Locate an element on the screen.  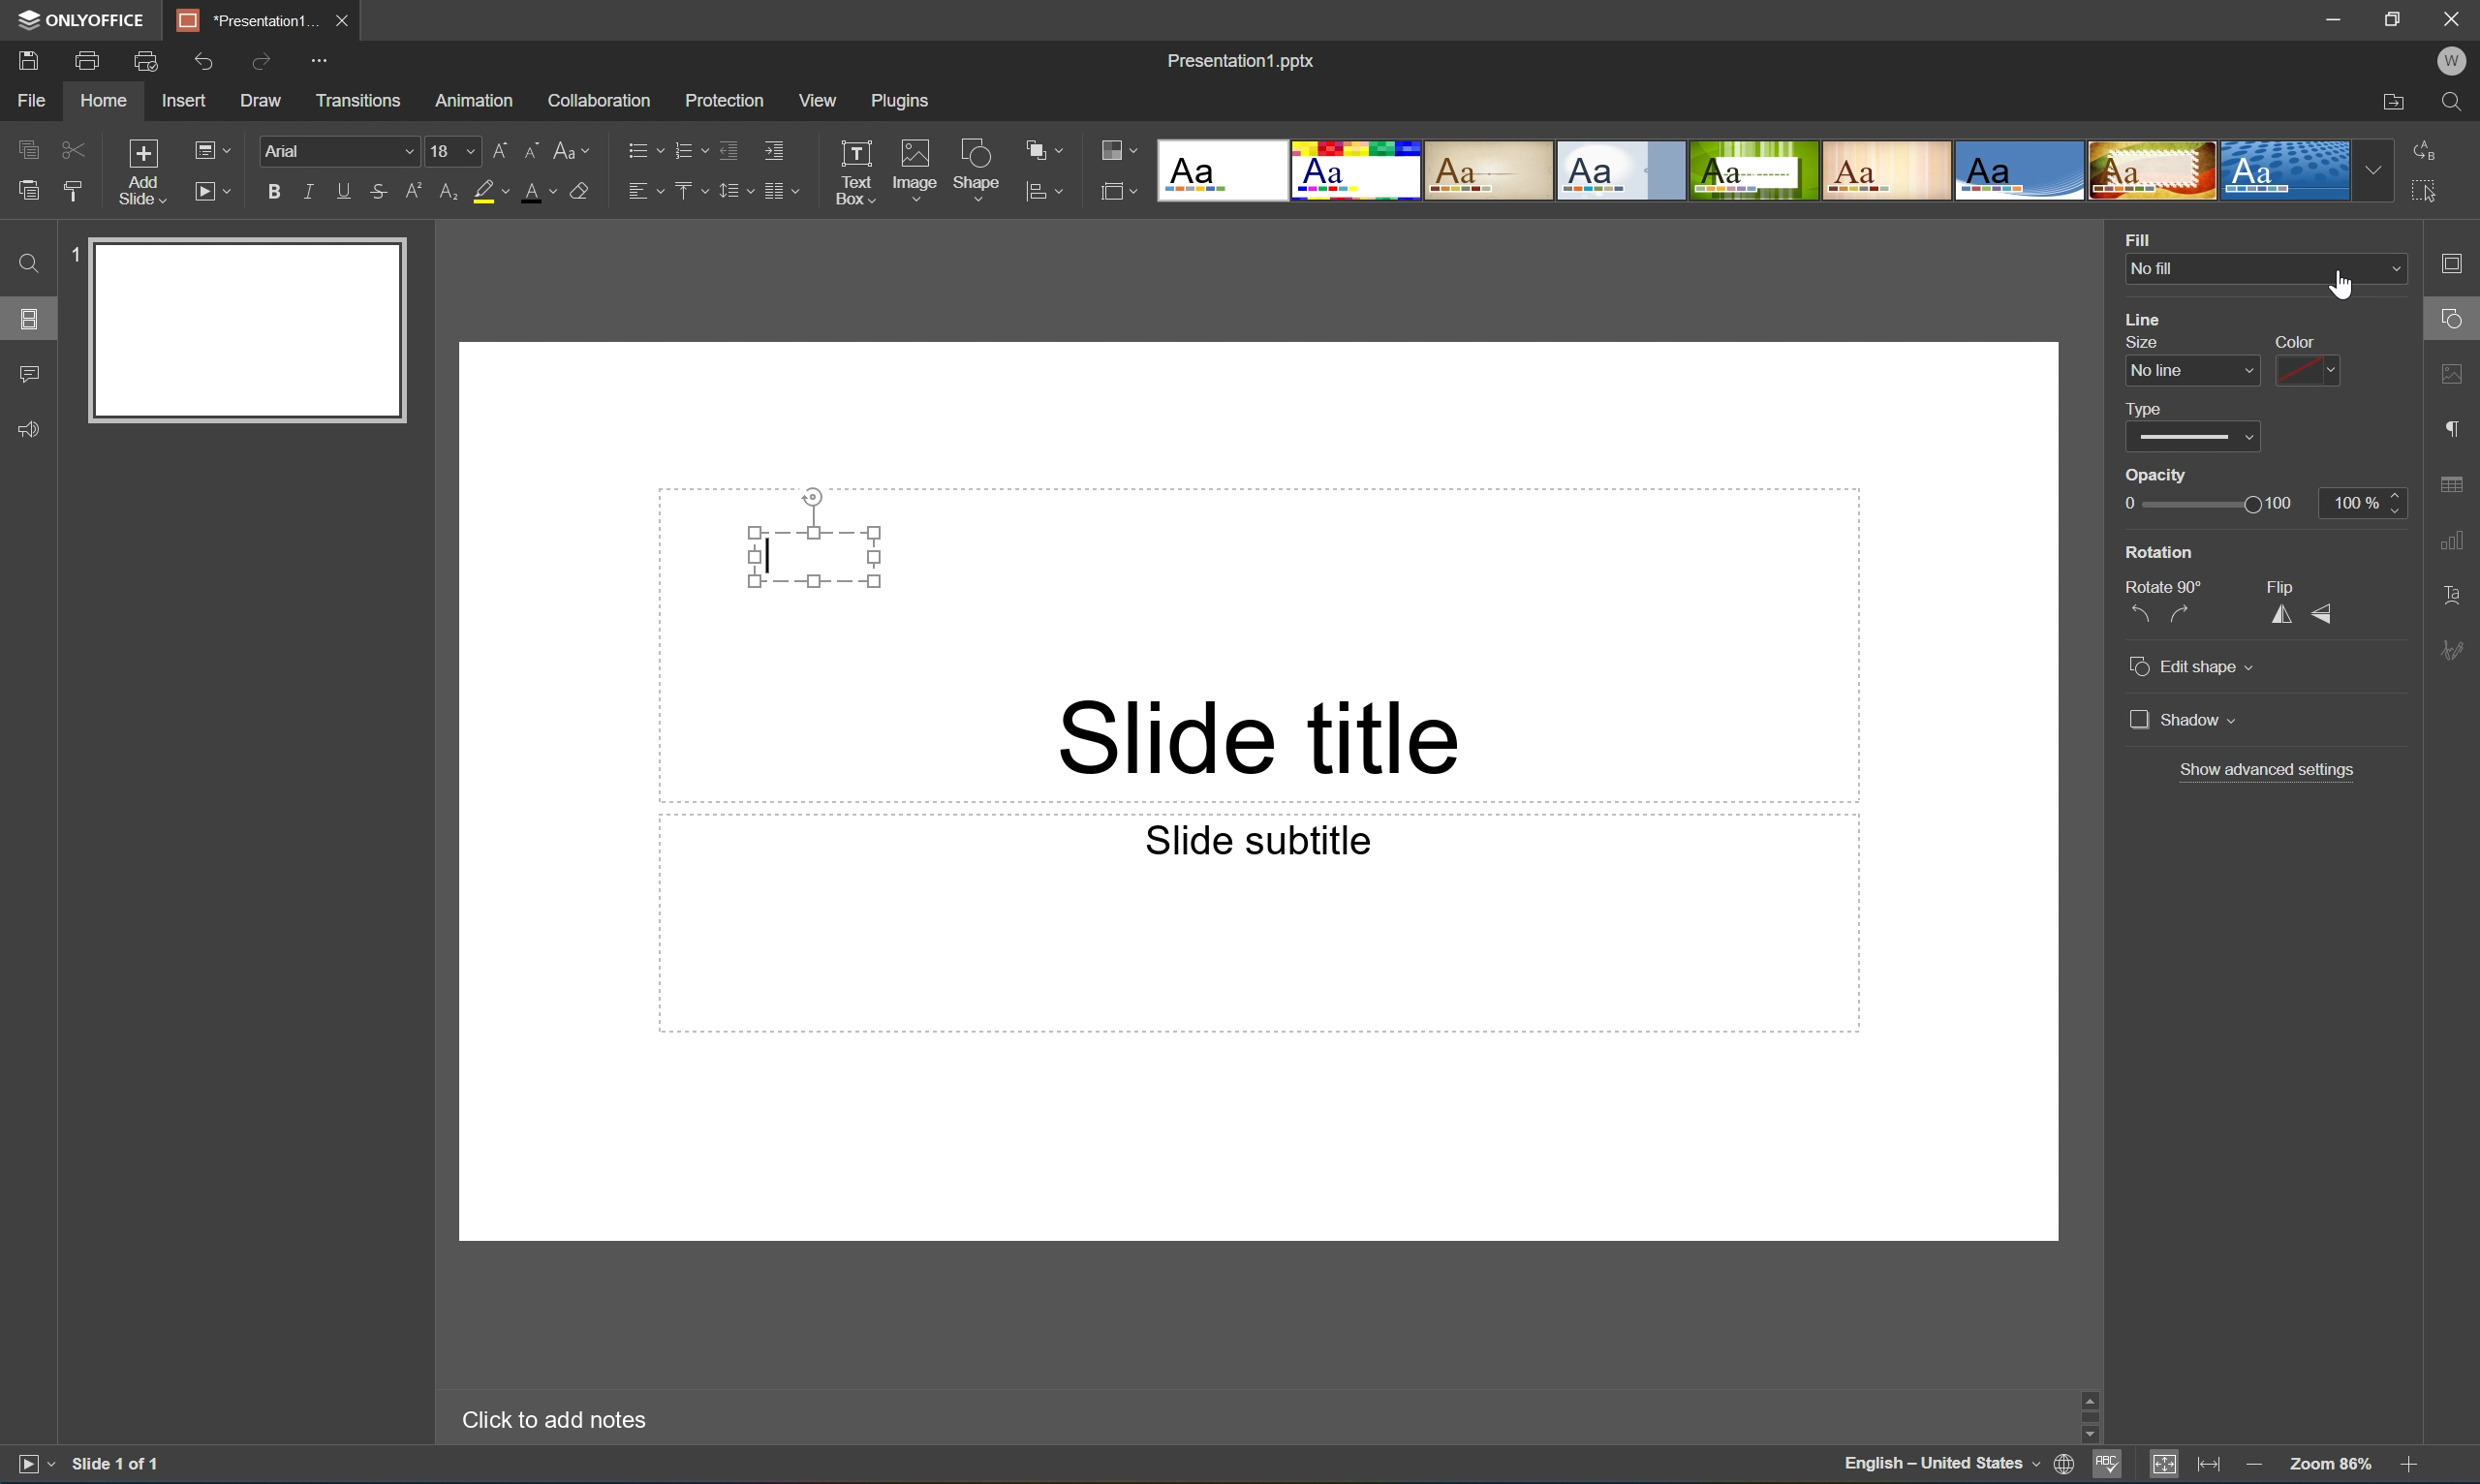
Draw is located at coordinates (264, 101).